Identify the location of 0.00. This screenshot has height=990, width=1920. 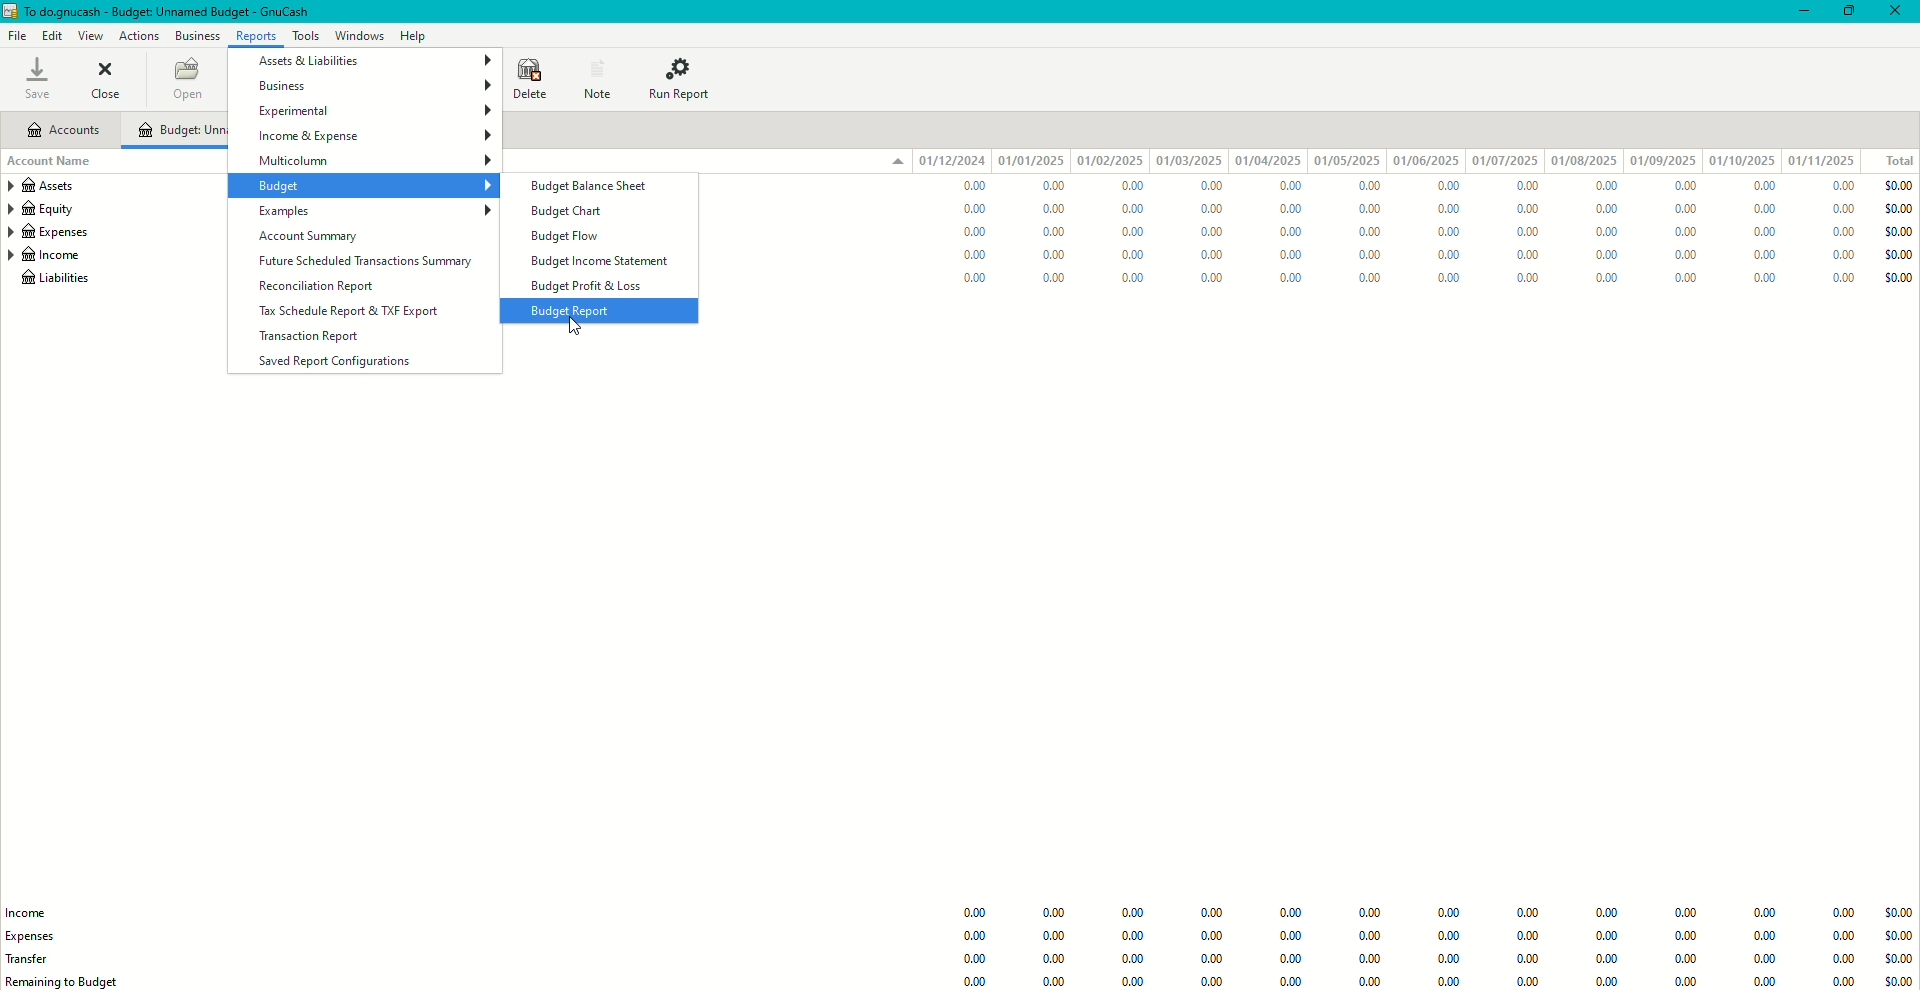
(1060, 277).